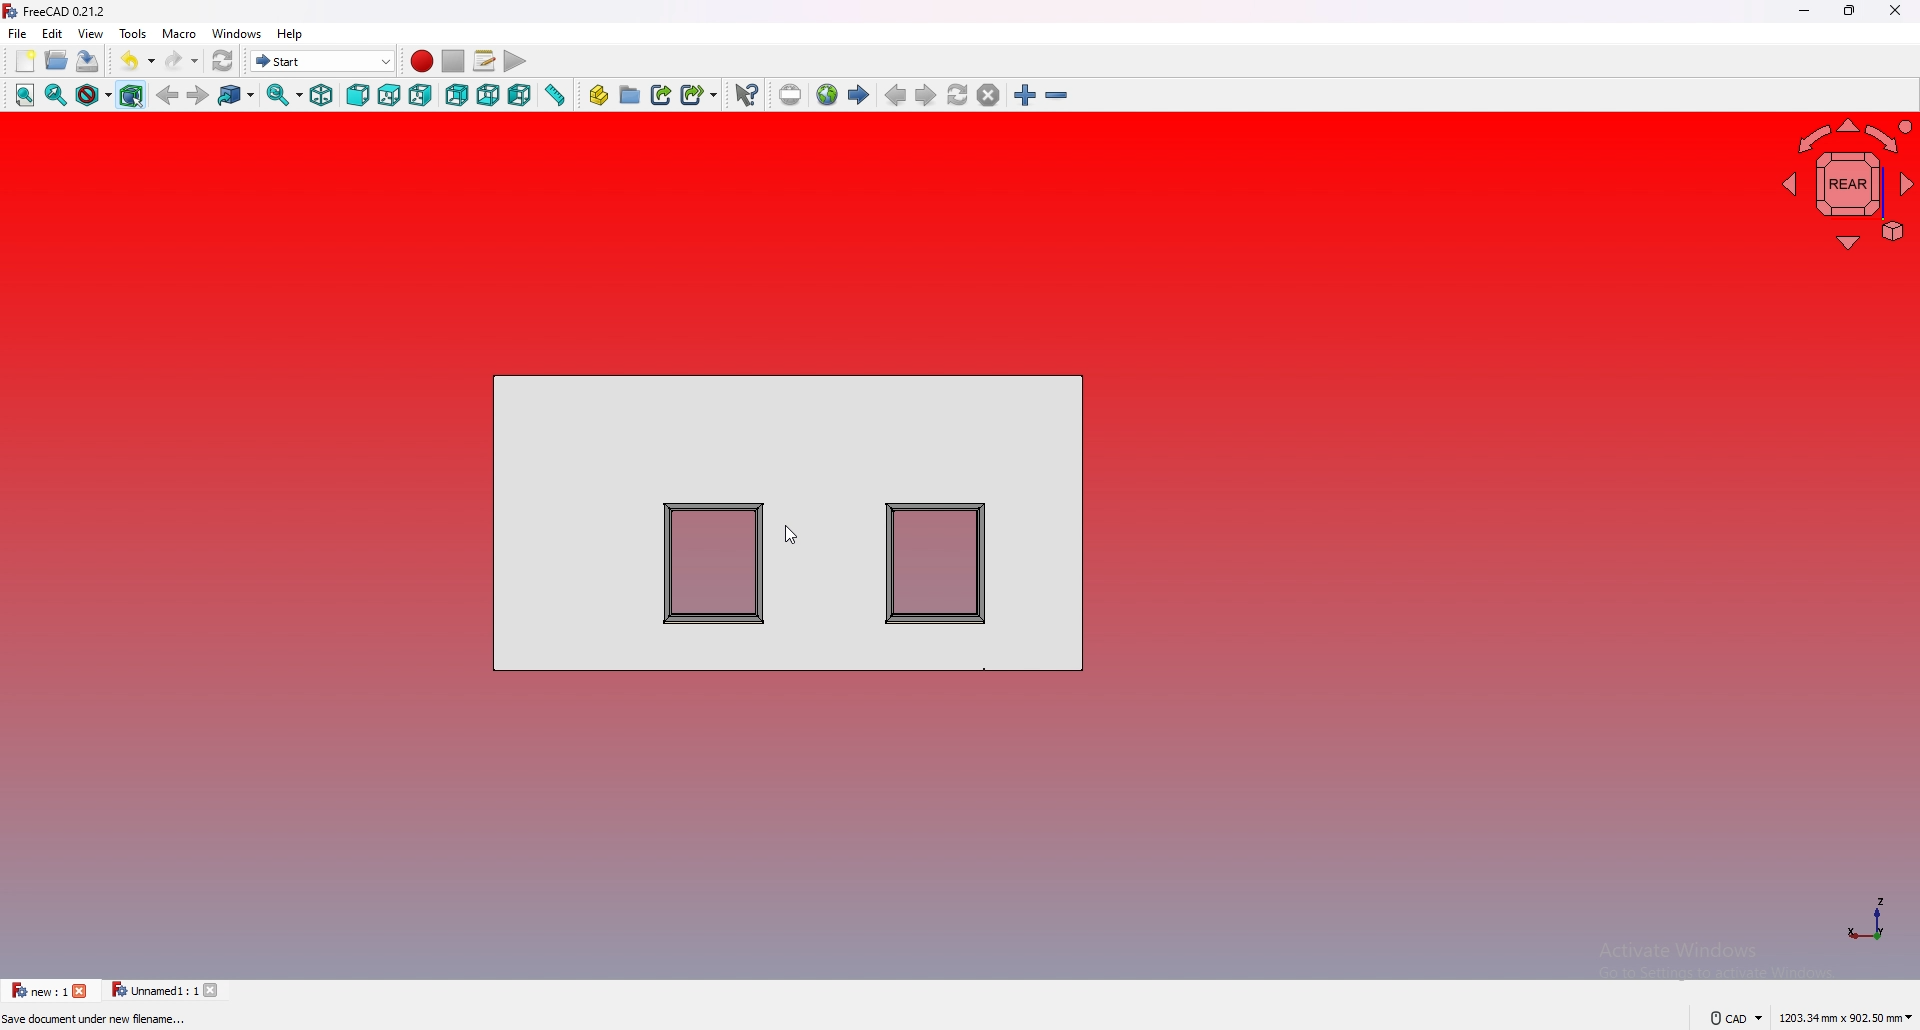 This screenshot has width=1920, height=1030. What do you see at coordinates (490, 95) in the screenshot?
I see `bottom` at bounding box center [490, 95].